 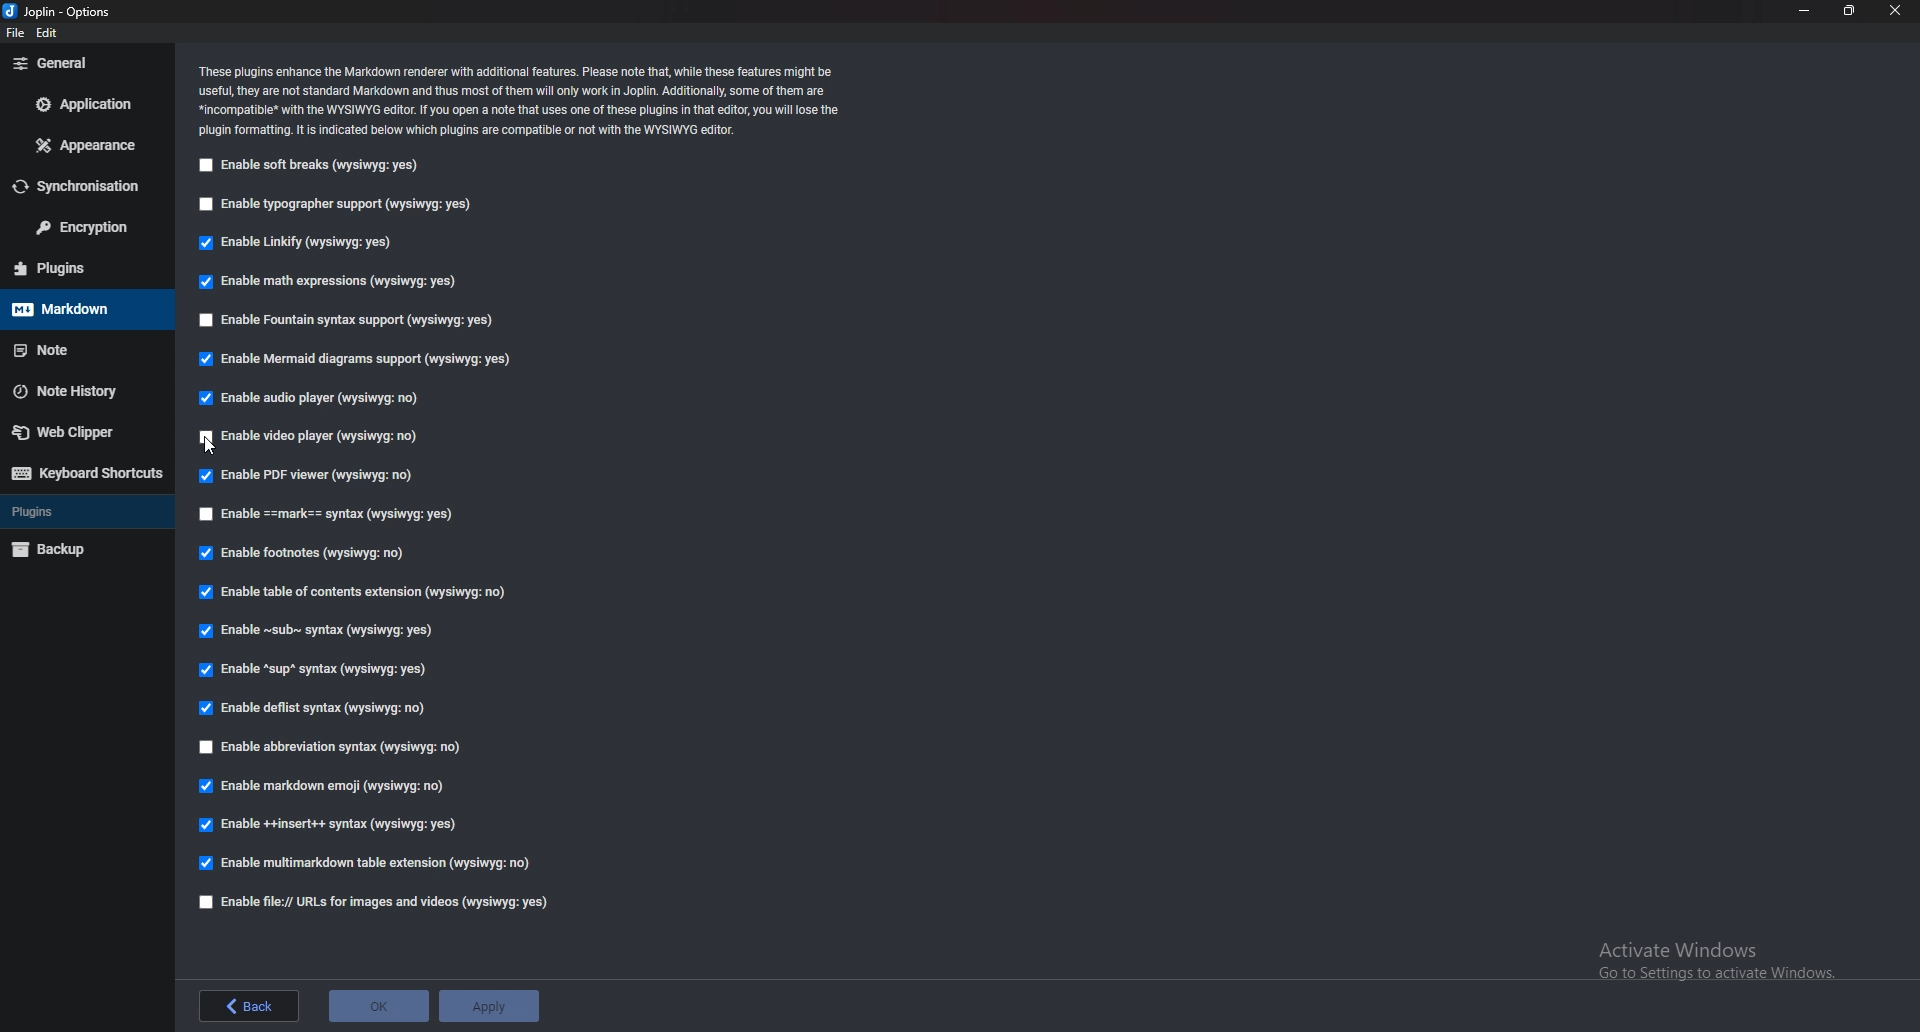 What do you see at coordinates (523, 102) in the screenshot?
I see `Info` at bounding box center [523, 102].